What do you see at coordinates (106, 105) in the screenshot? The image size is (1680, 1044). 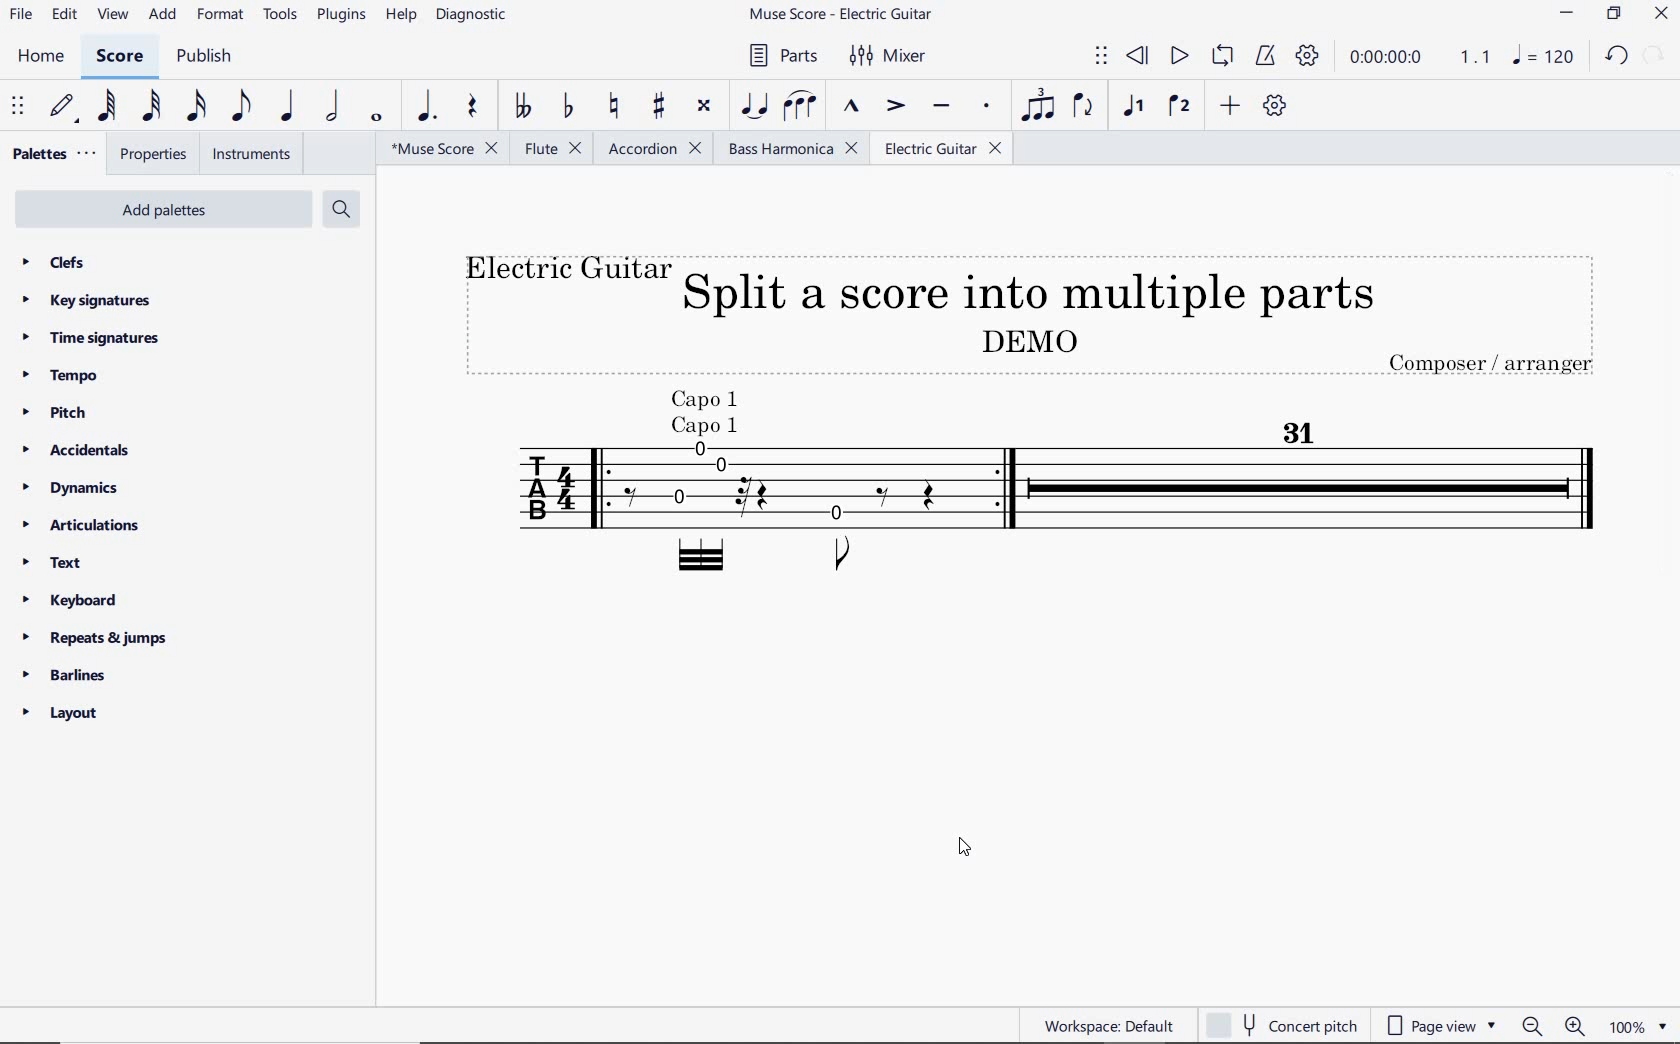 I see `64th note` at bounding box center [106, 105].